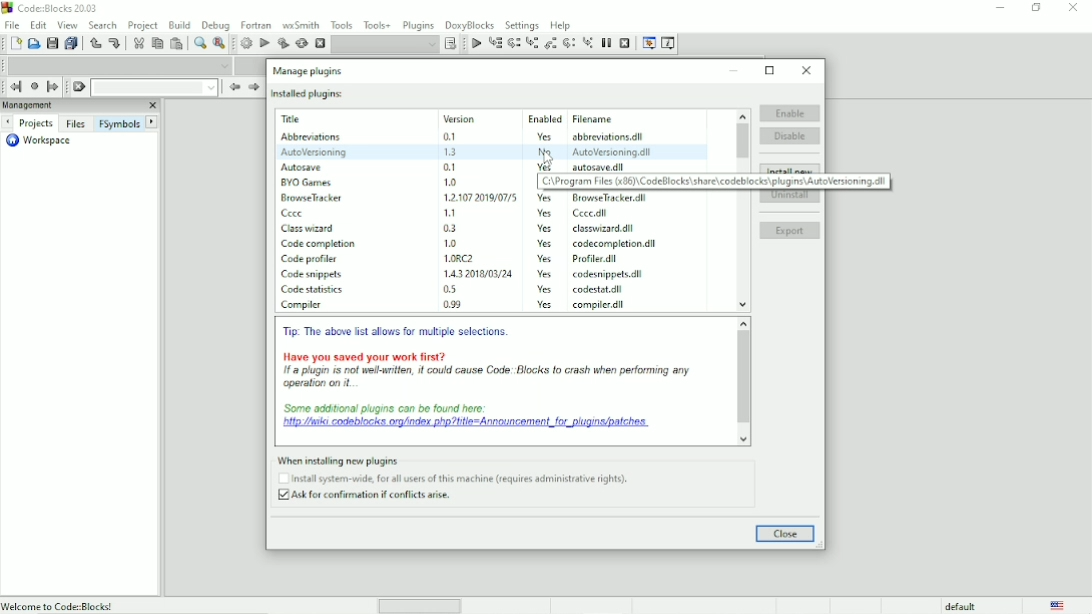 This screenshot has width=1092, height=614. I want to click on file, so click(617, 245).